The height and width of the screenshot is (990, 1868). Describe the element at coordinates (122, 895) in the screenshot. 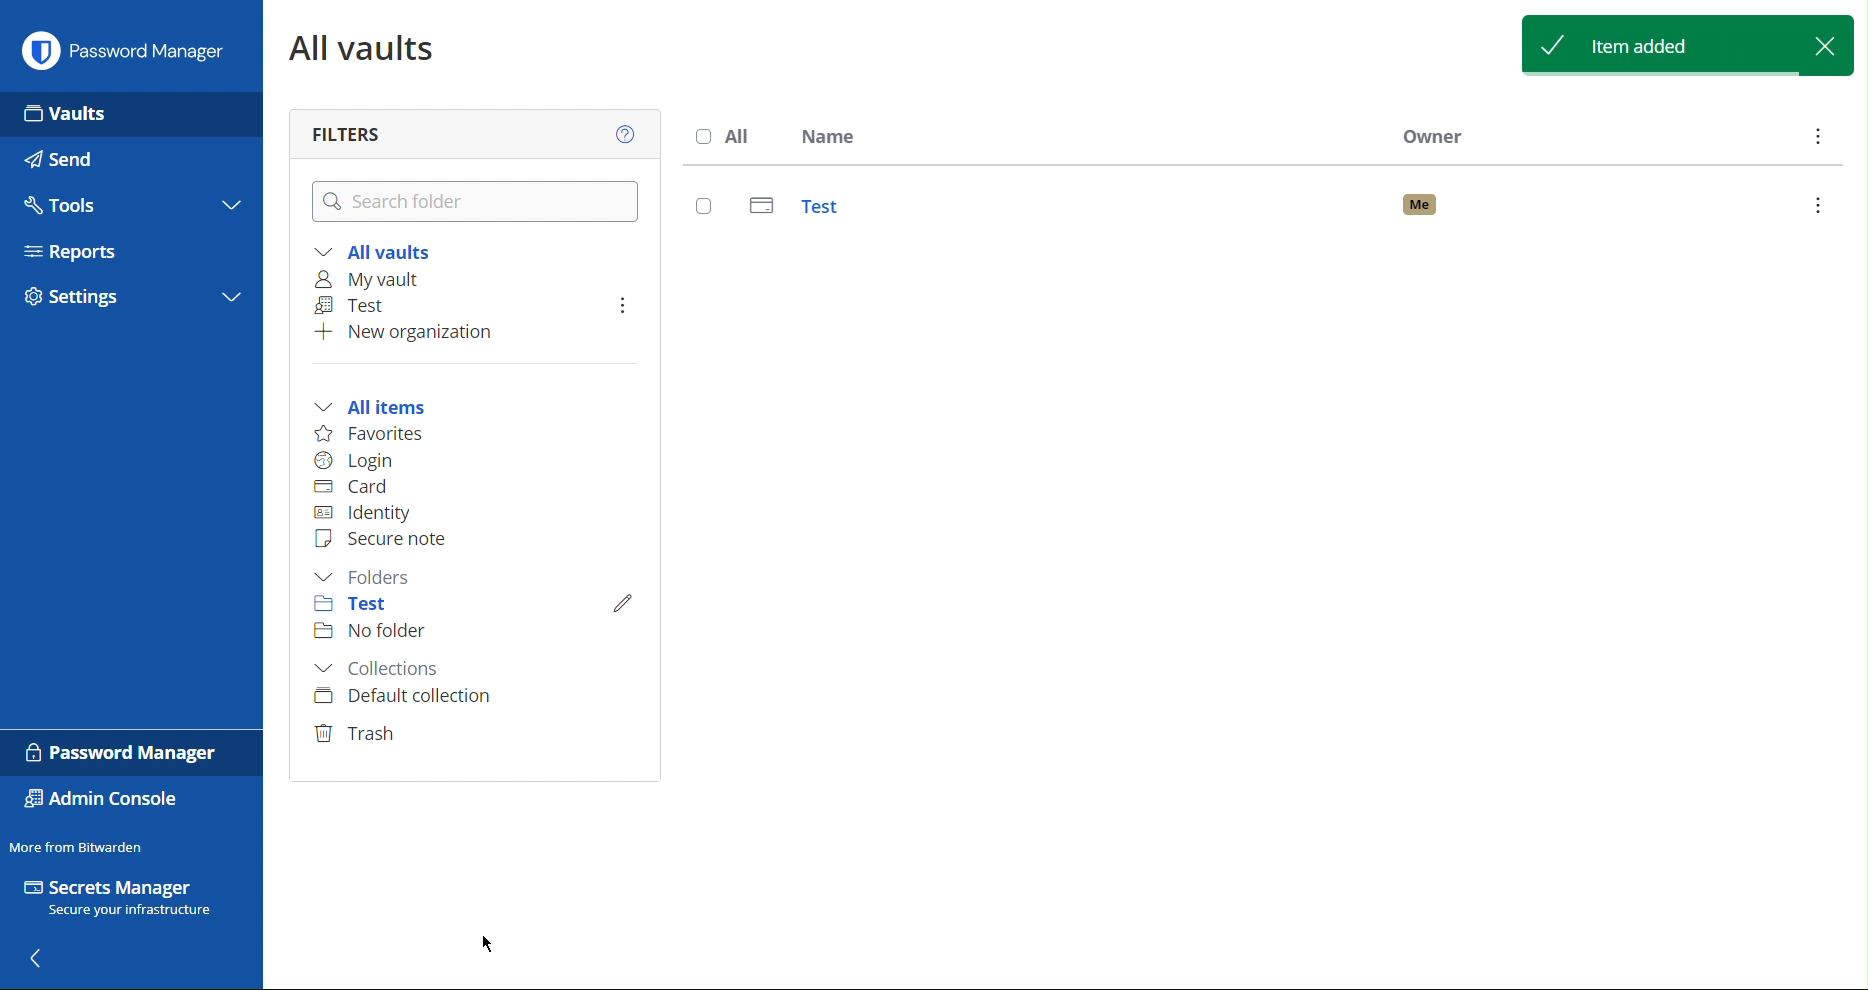

I see `Secrets Manager` at that location.